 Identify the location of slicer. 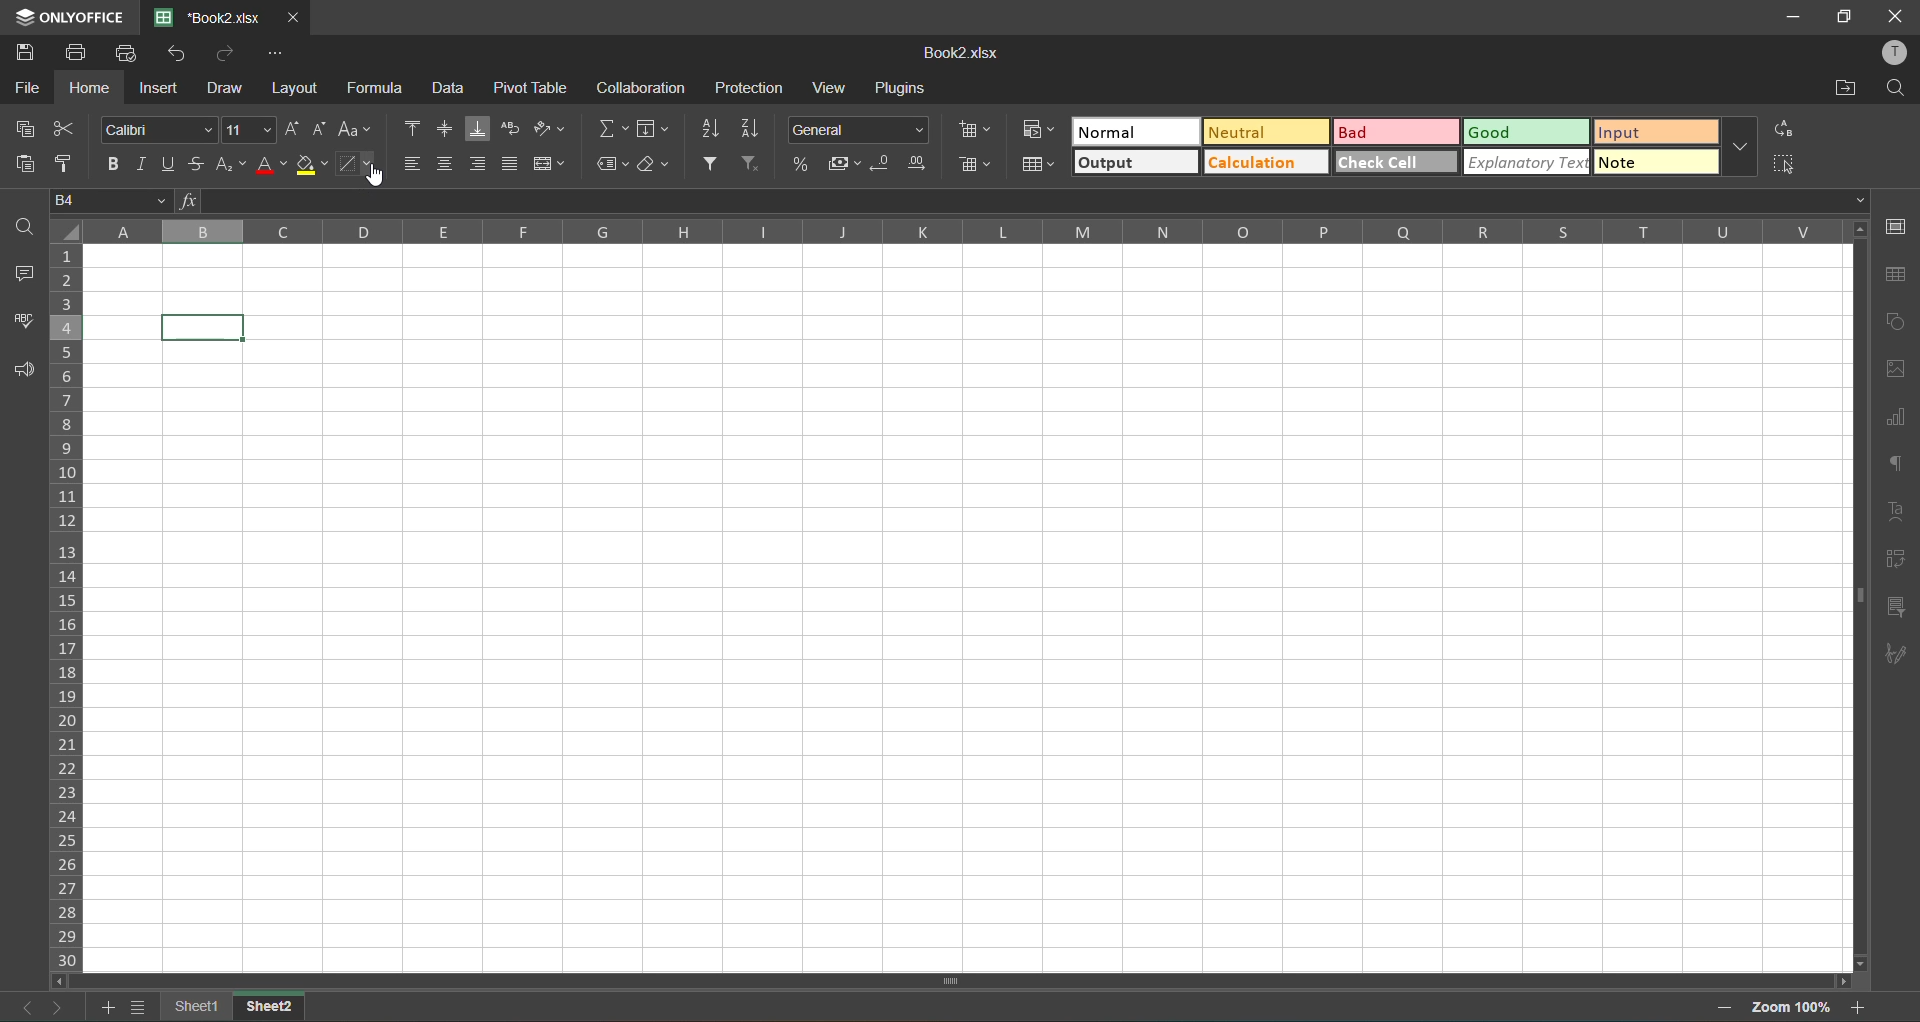
(1894, 607).